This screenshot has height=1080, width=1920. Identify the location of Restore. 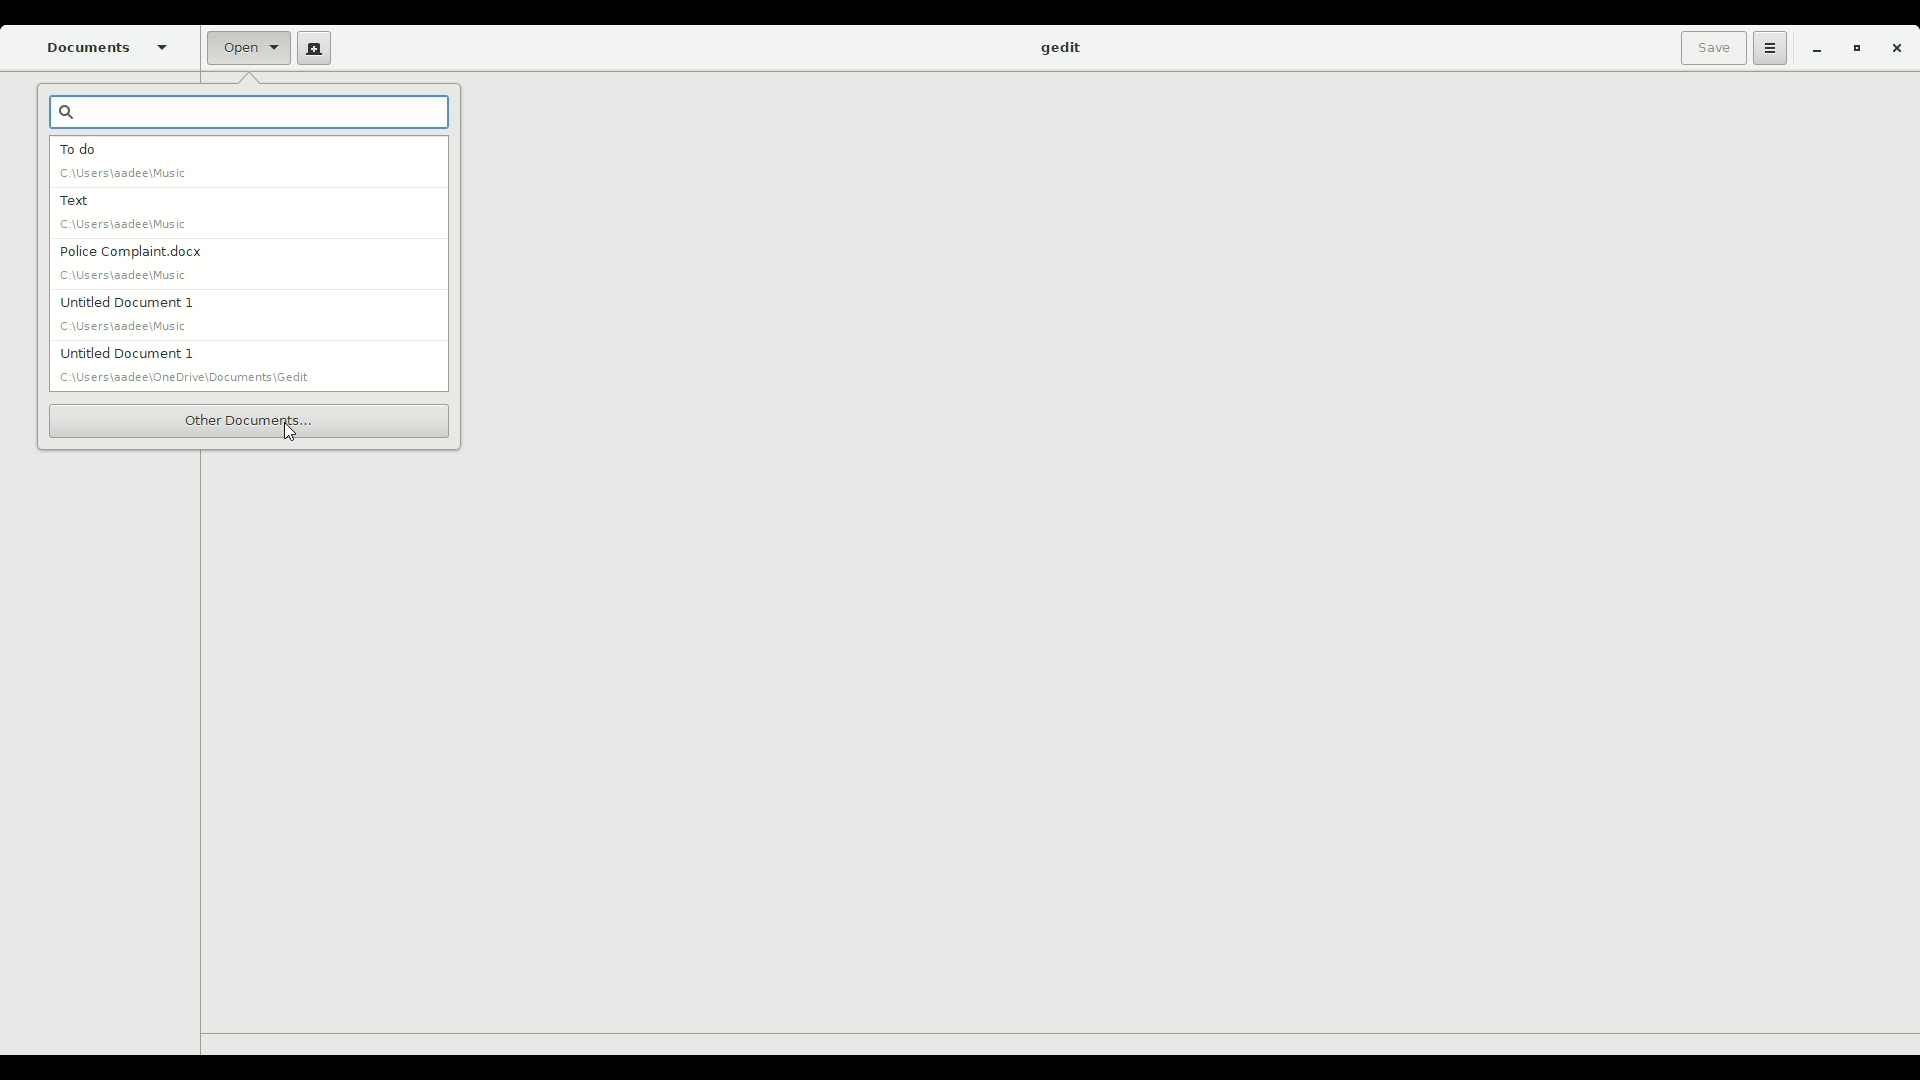
(1852, 50).